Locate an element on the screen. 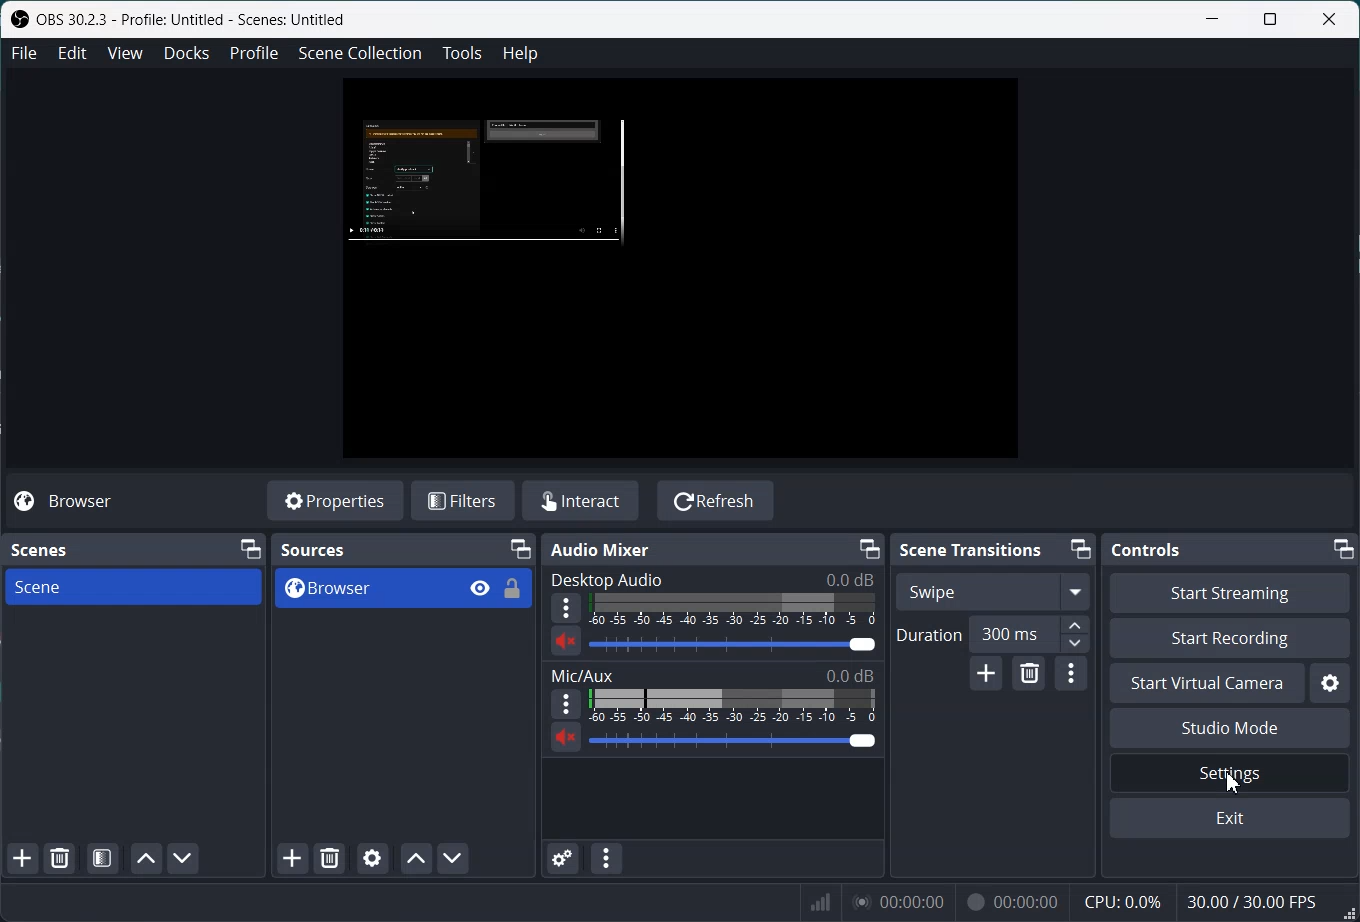  Start Virtual Camera is located at coordinates (1207, 683).